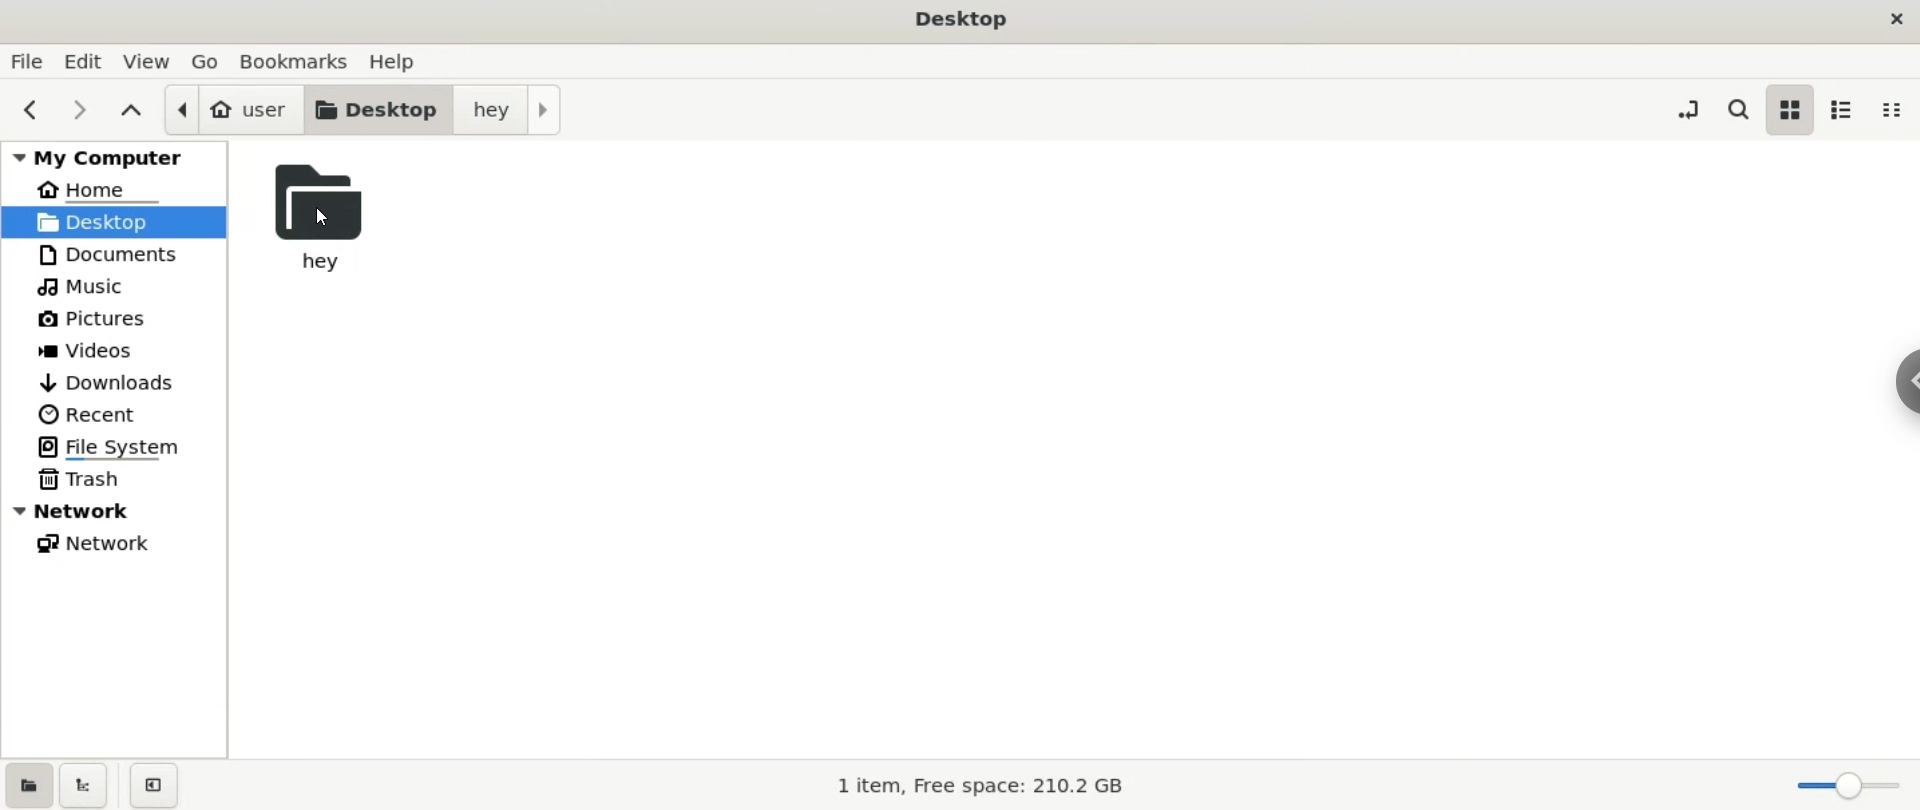 This screenshot has height=810, width=1920. I want to click on hey, so click(506, 108).